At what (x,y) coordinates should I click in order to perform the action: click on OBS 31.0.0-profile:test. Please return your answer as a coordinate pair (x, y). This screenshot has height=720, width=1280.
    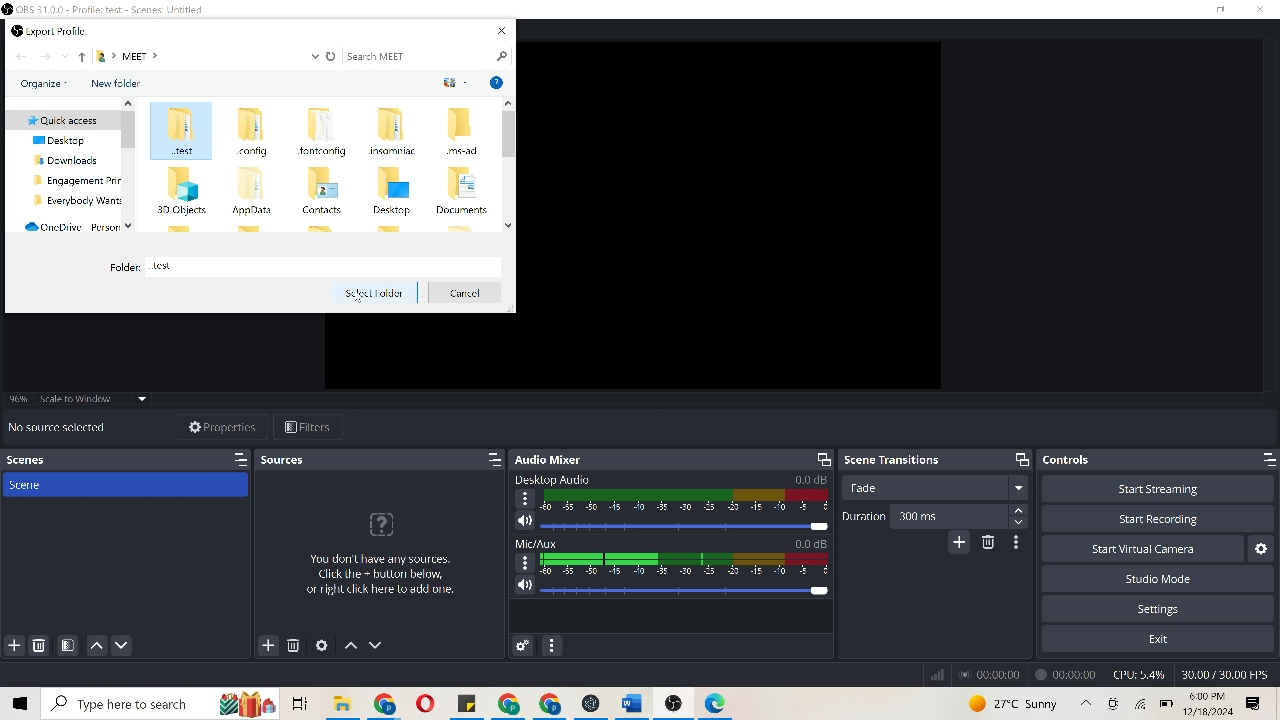
    Looking at the image, I should click on (117, 9).